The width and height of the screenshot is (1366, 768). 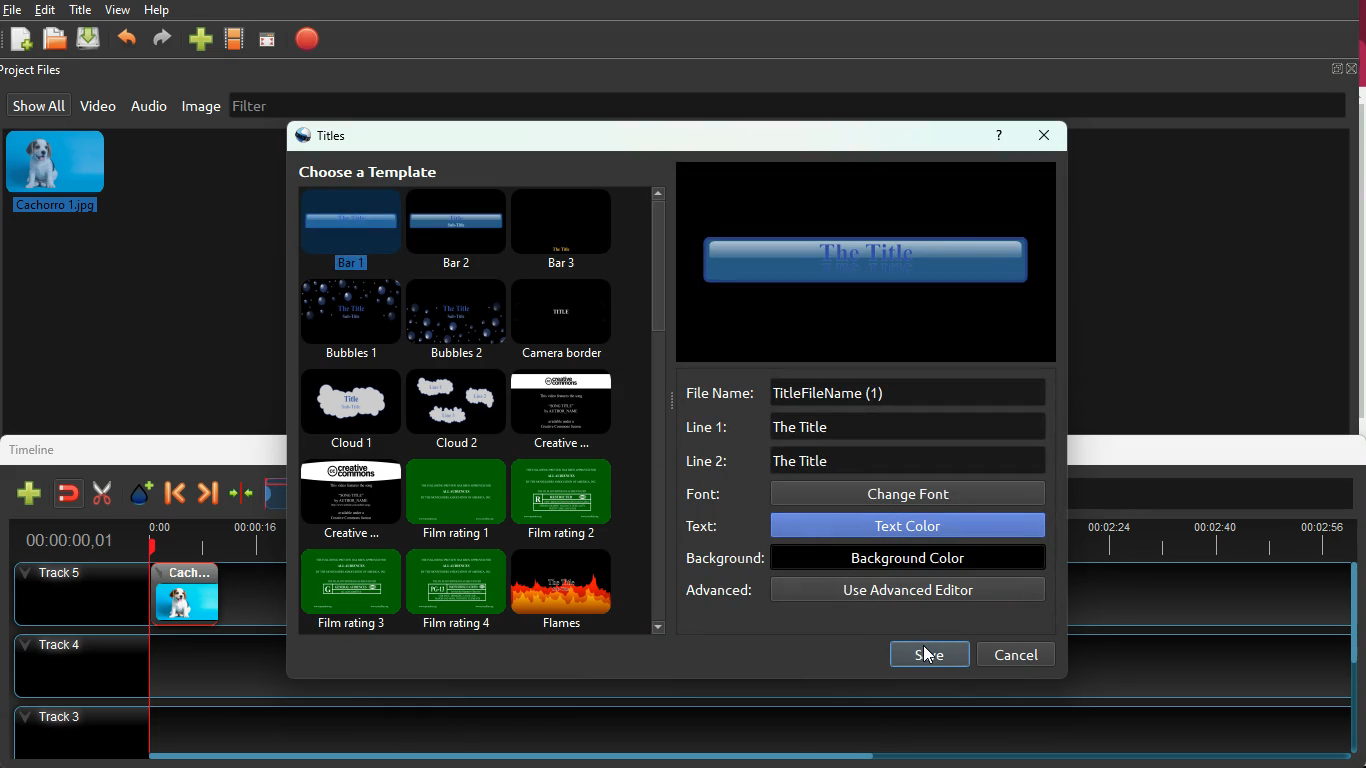 I want to click on bar 3, so click(x=569, y=227).